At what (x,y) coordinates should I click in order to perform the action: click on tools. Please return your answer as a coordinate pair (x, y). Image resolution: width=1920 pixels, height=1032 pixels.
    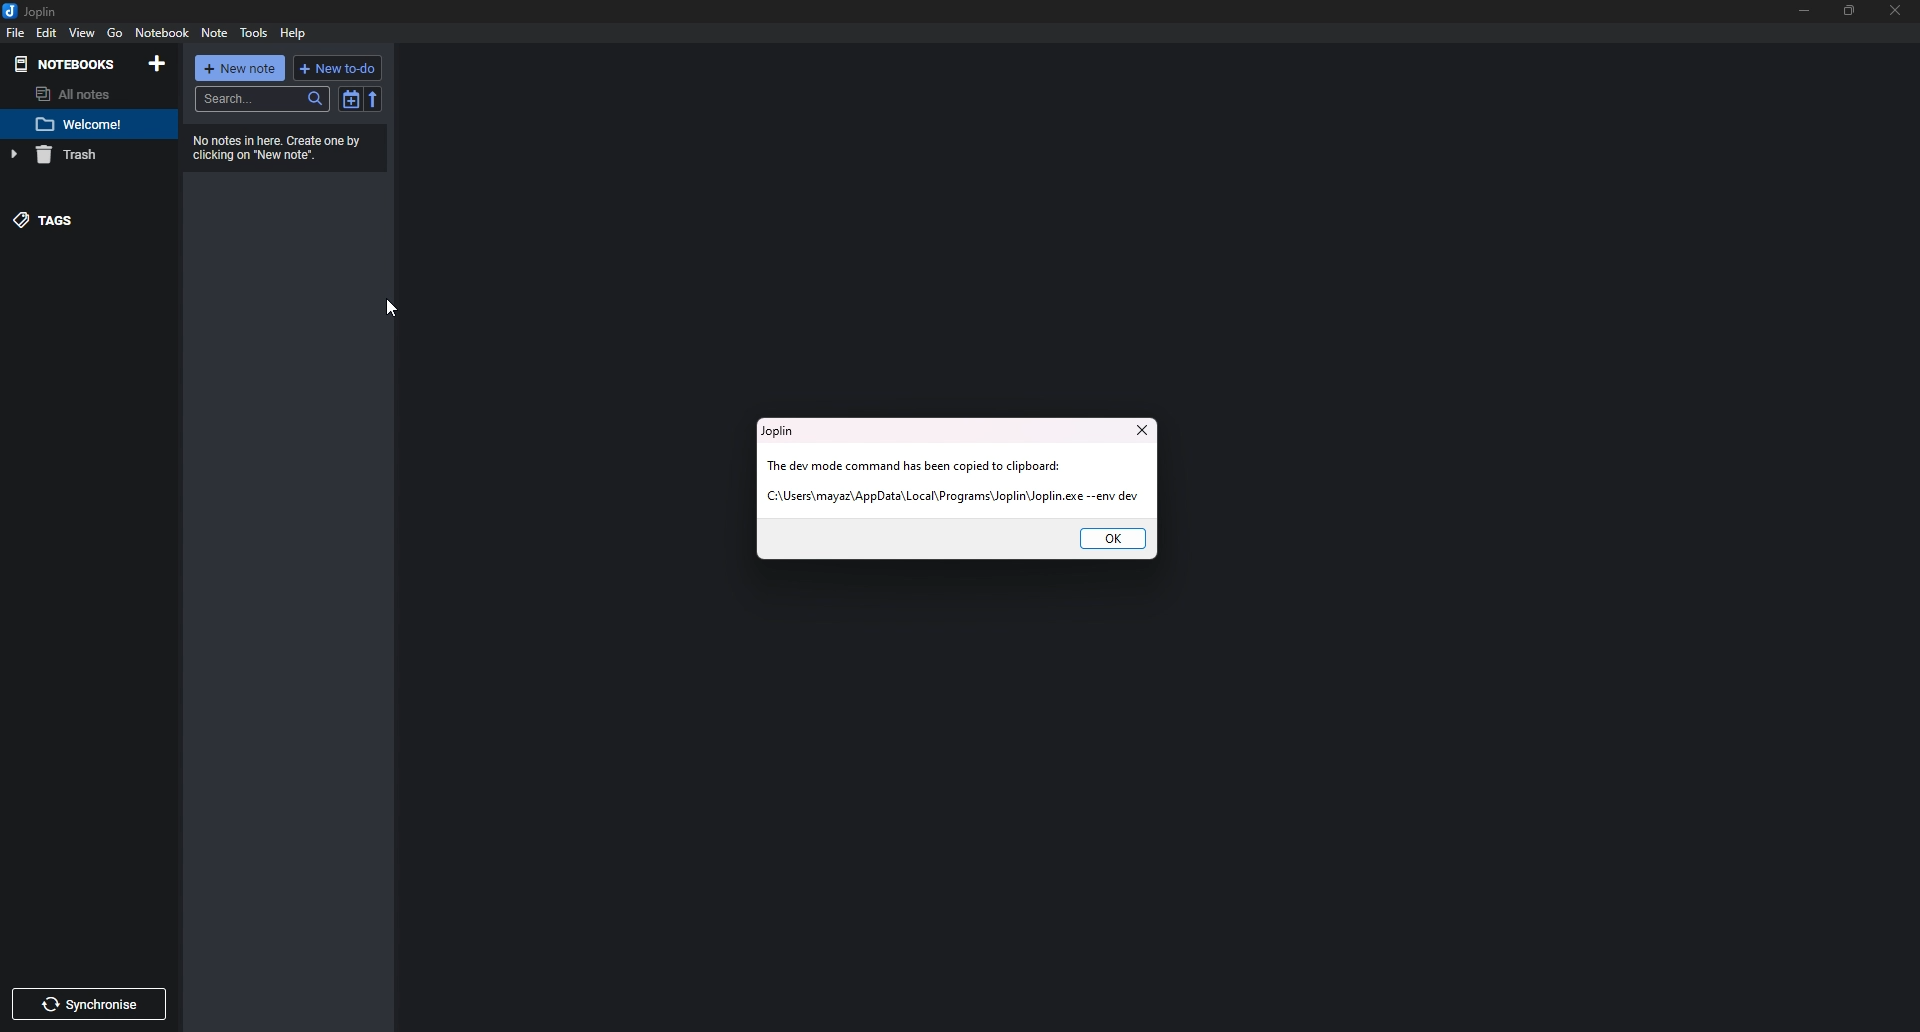
    Looking at the image, I should click on (253, 33).